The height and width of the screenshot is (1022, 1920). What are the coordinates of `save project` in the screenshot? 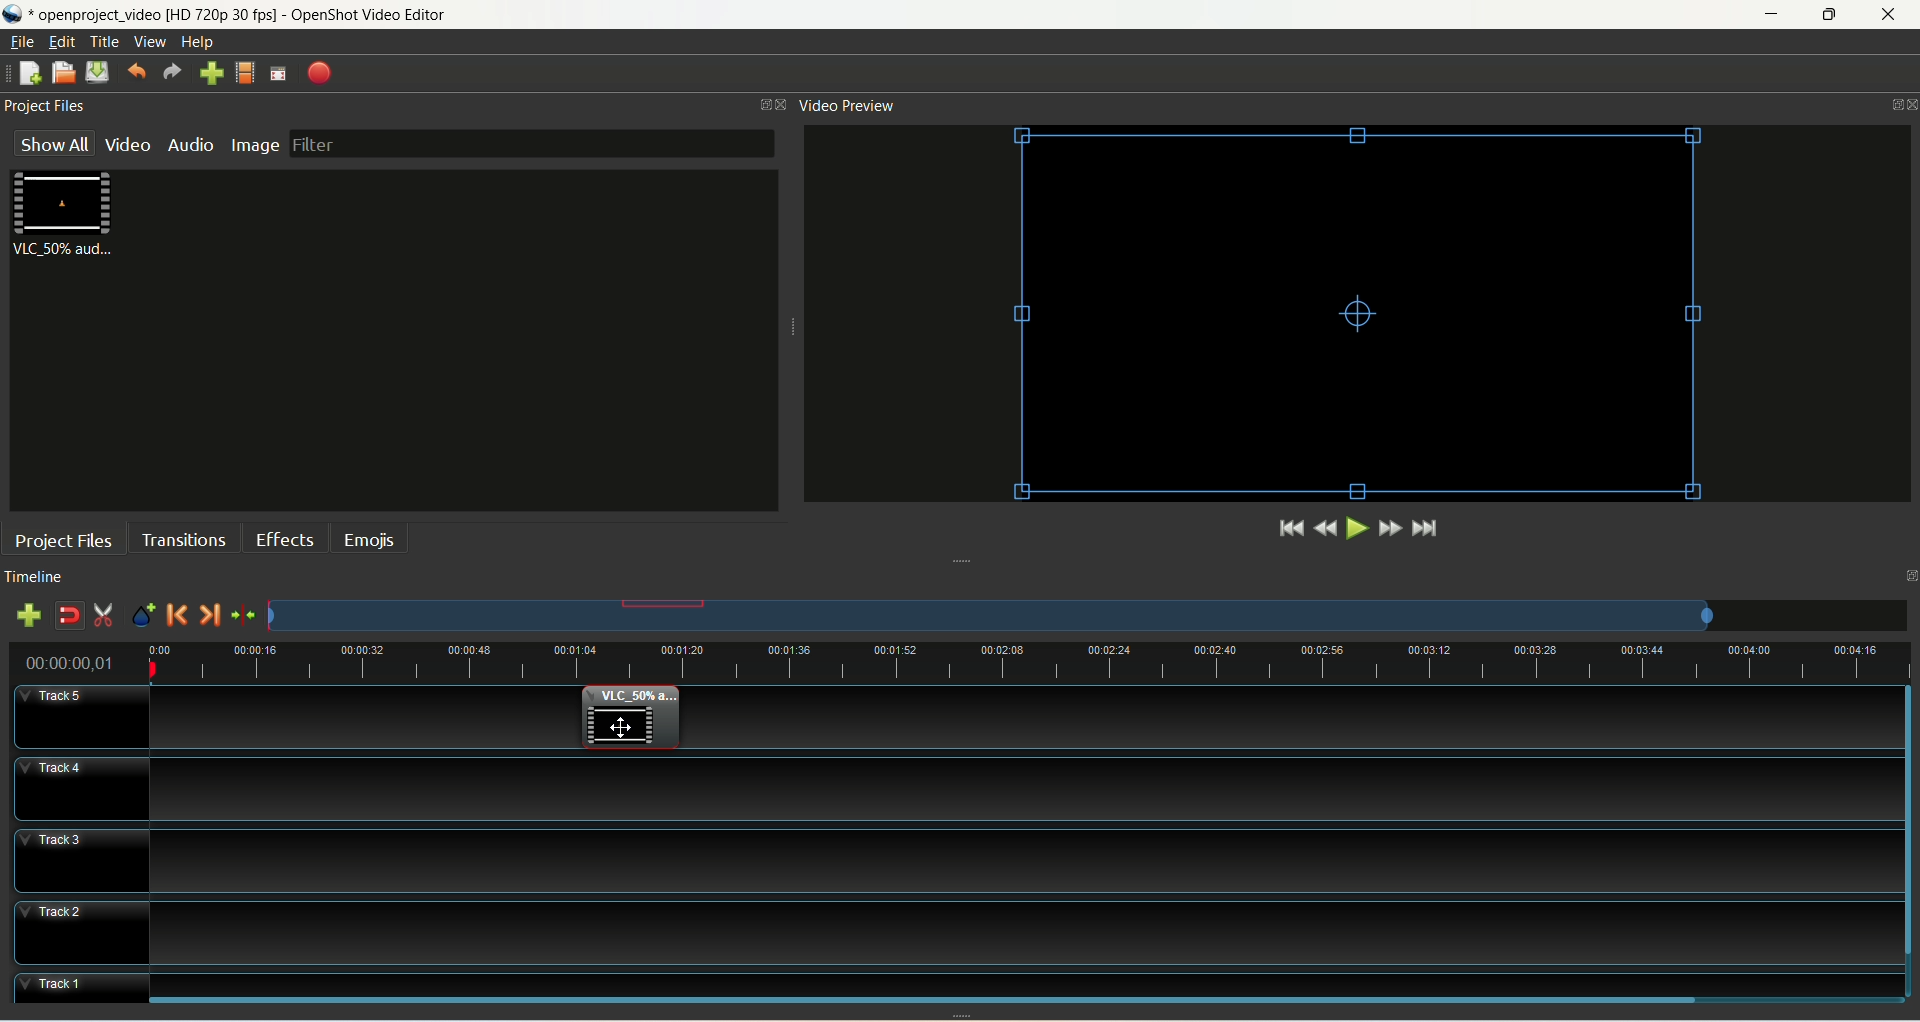 It's located at (98, 73).